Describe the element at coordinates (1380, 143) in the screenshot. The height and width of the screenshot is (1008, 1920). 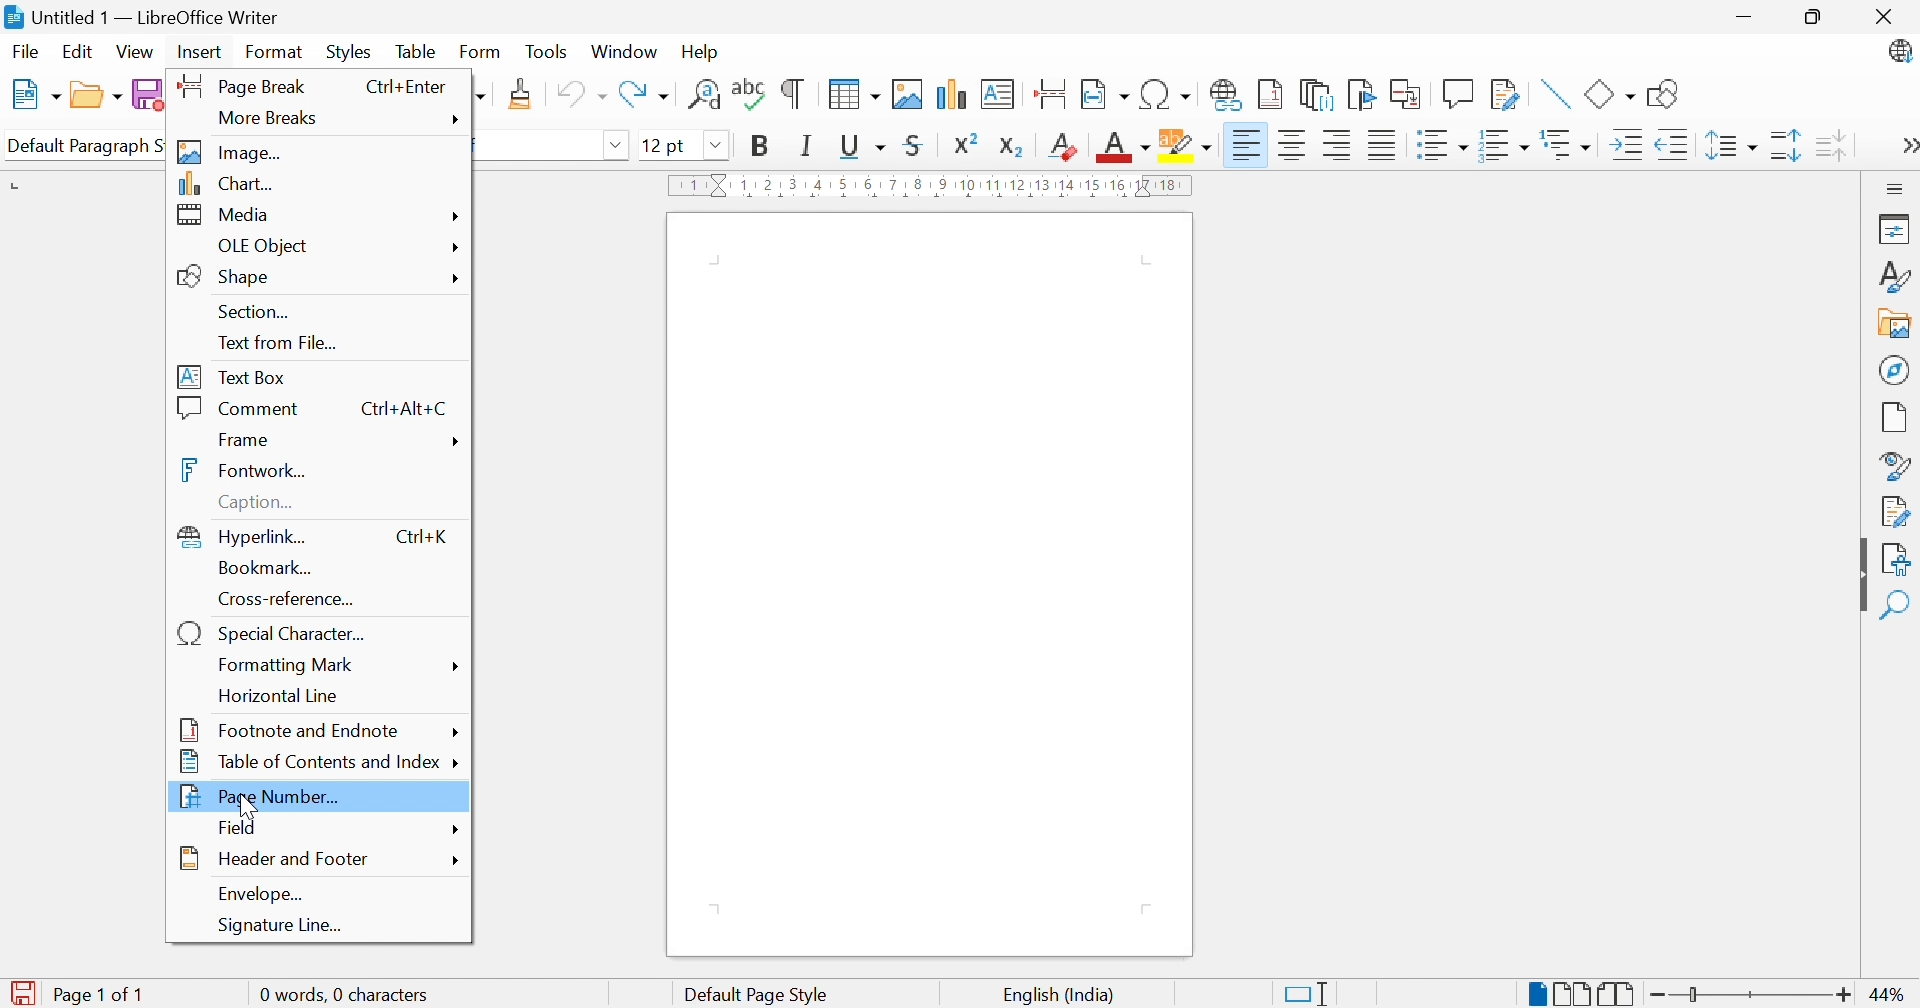
I see `Justified` at that location.